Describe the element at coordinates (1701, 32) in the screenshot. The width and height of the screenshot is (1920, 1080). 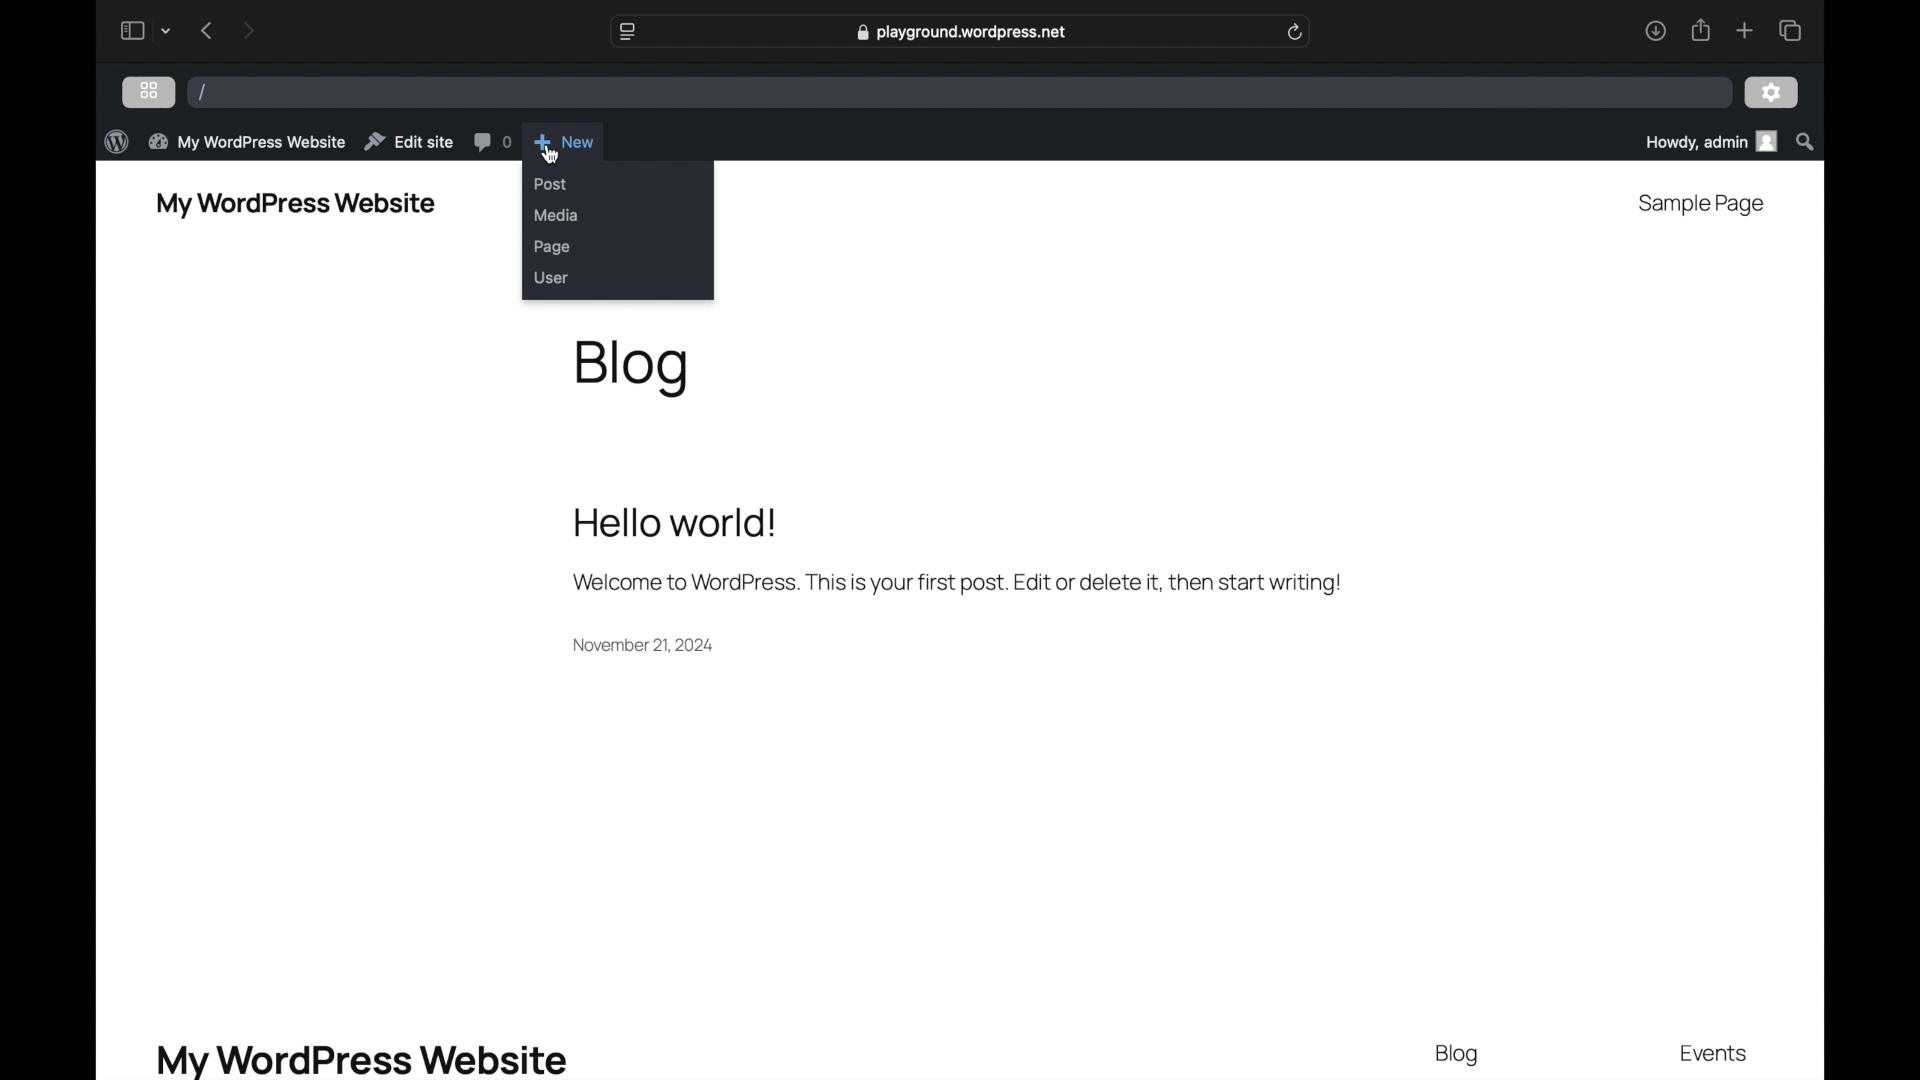
I see `share` at that location.